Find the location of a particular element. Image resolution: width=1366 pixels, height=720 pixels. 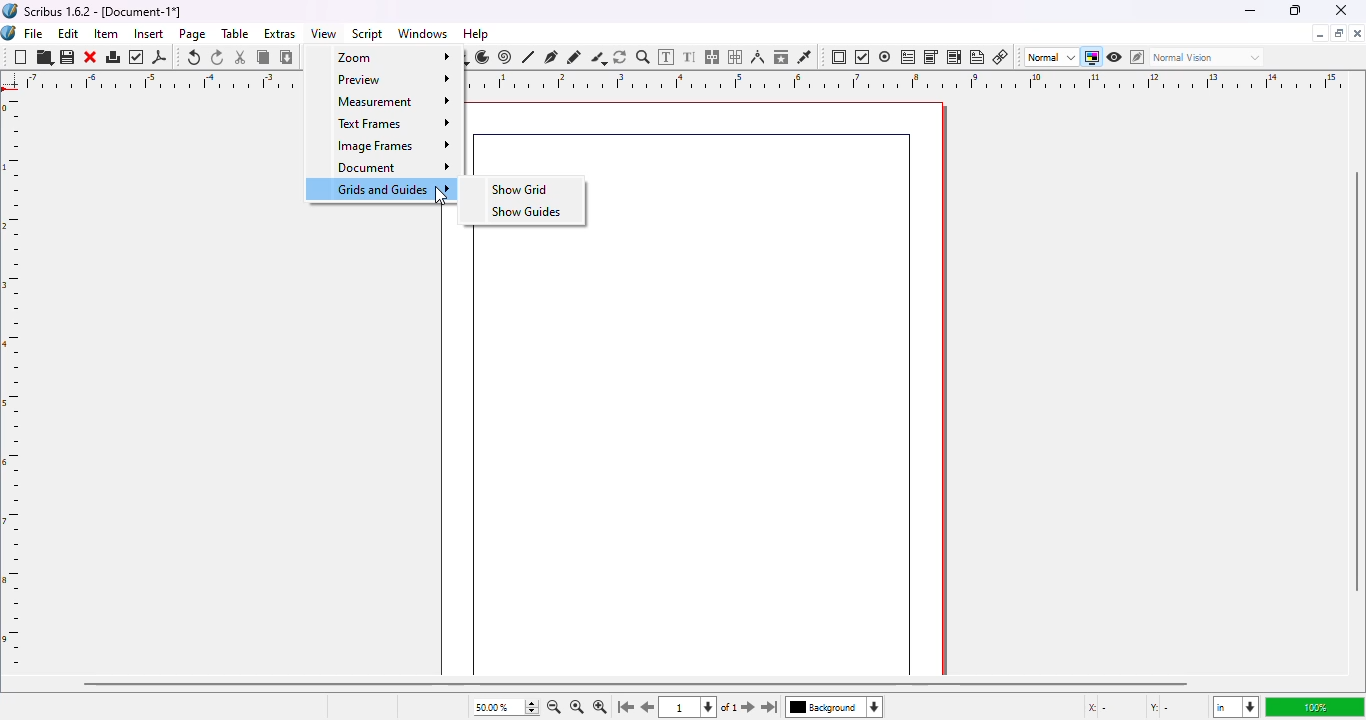

undo is located at coordinates (194, 57).